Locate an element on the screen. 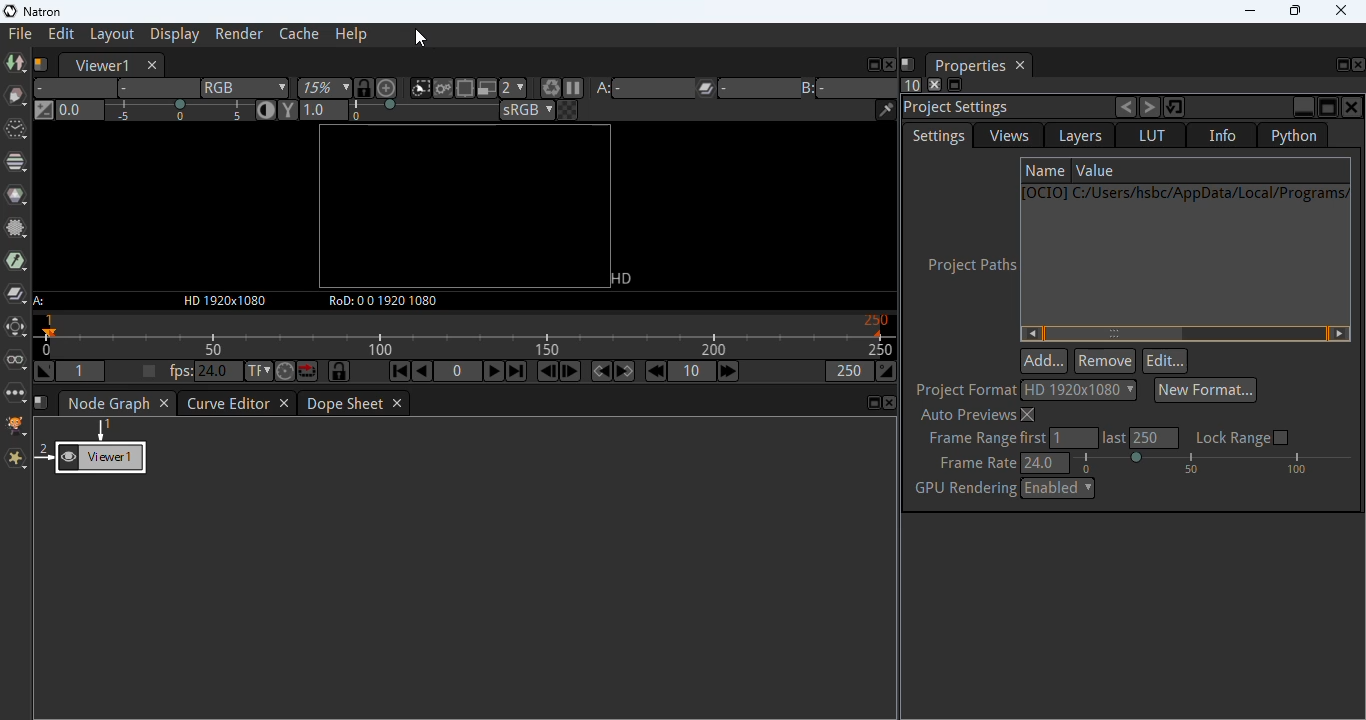 The image size is (1366, 720). alpha channel is located at coordinates (159, 88).